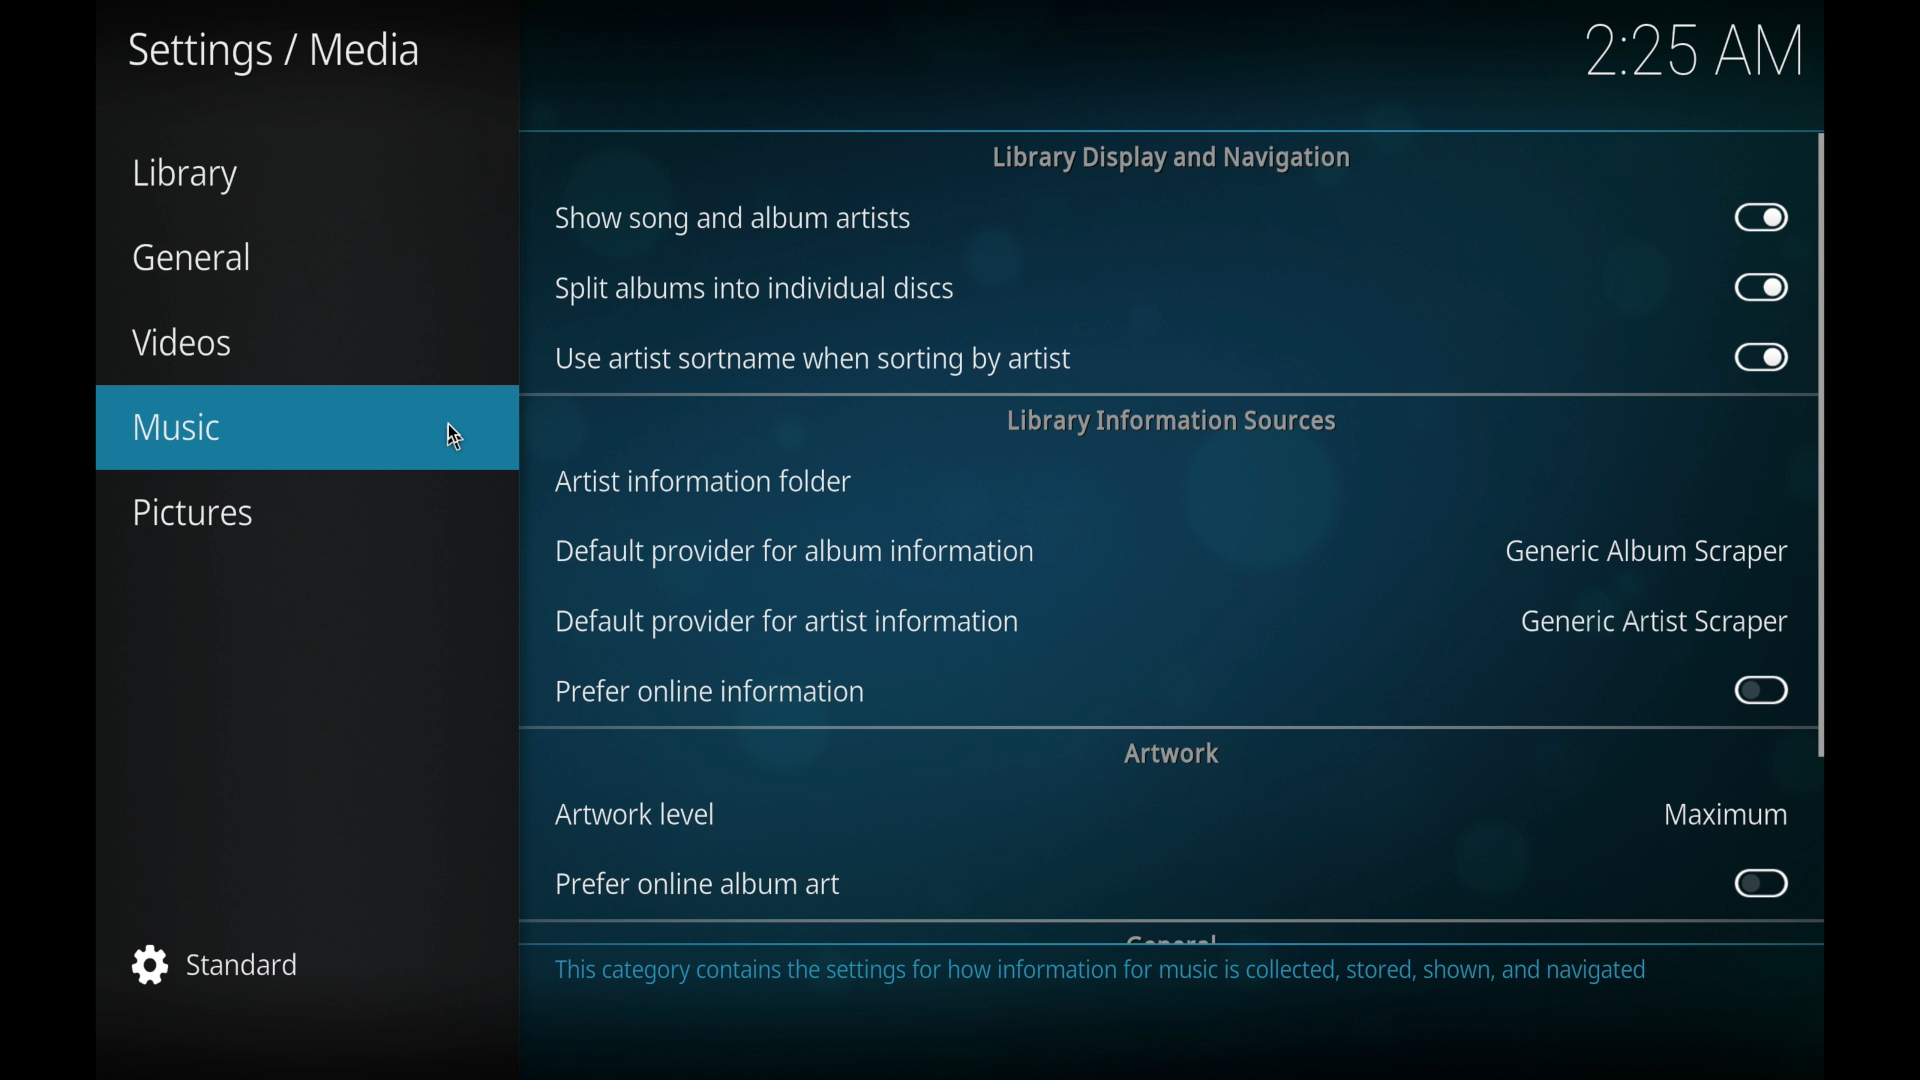 The width and height of the screenshot is (1920, 1080). What do you see at coordinates (307, 428) in the screenshot?
I see `music` at bounding box center [307, 428].